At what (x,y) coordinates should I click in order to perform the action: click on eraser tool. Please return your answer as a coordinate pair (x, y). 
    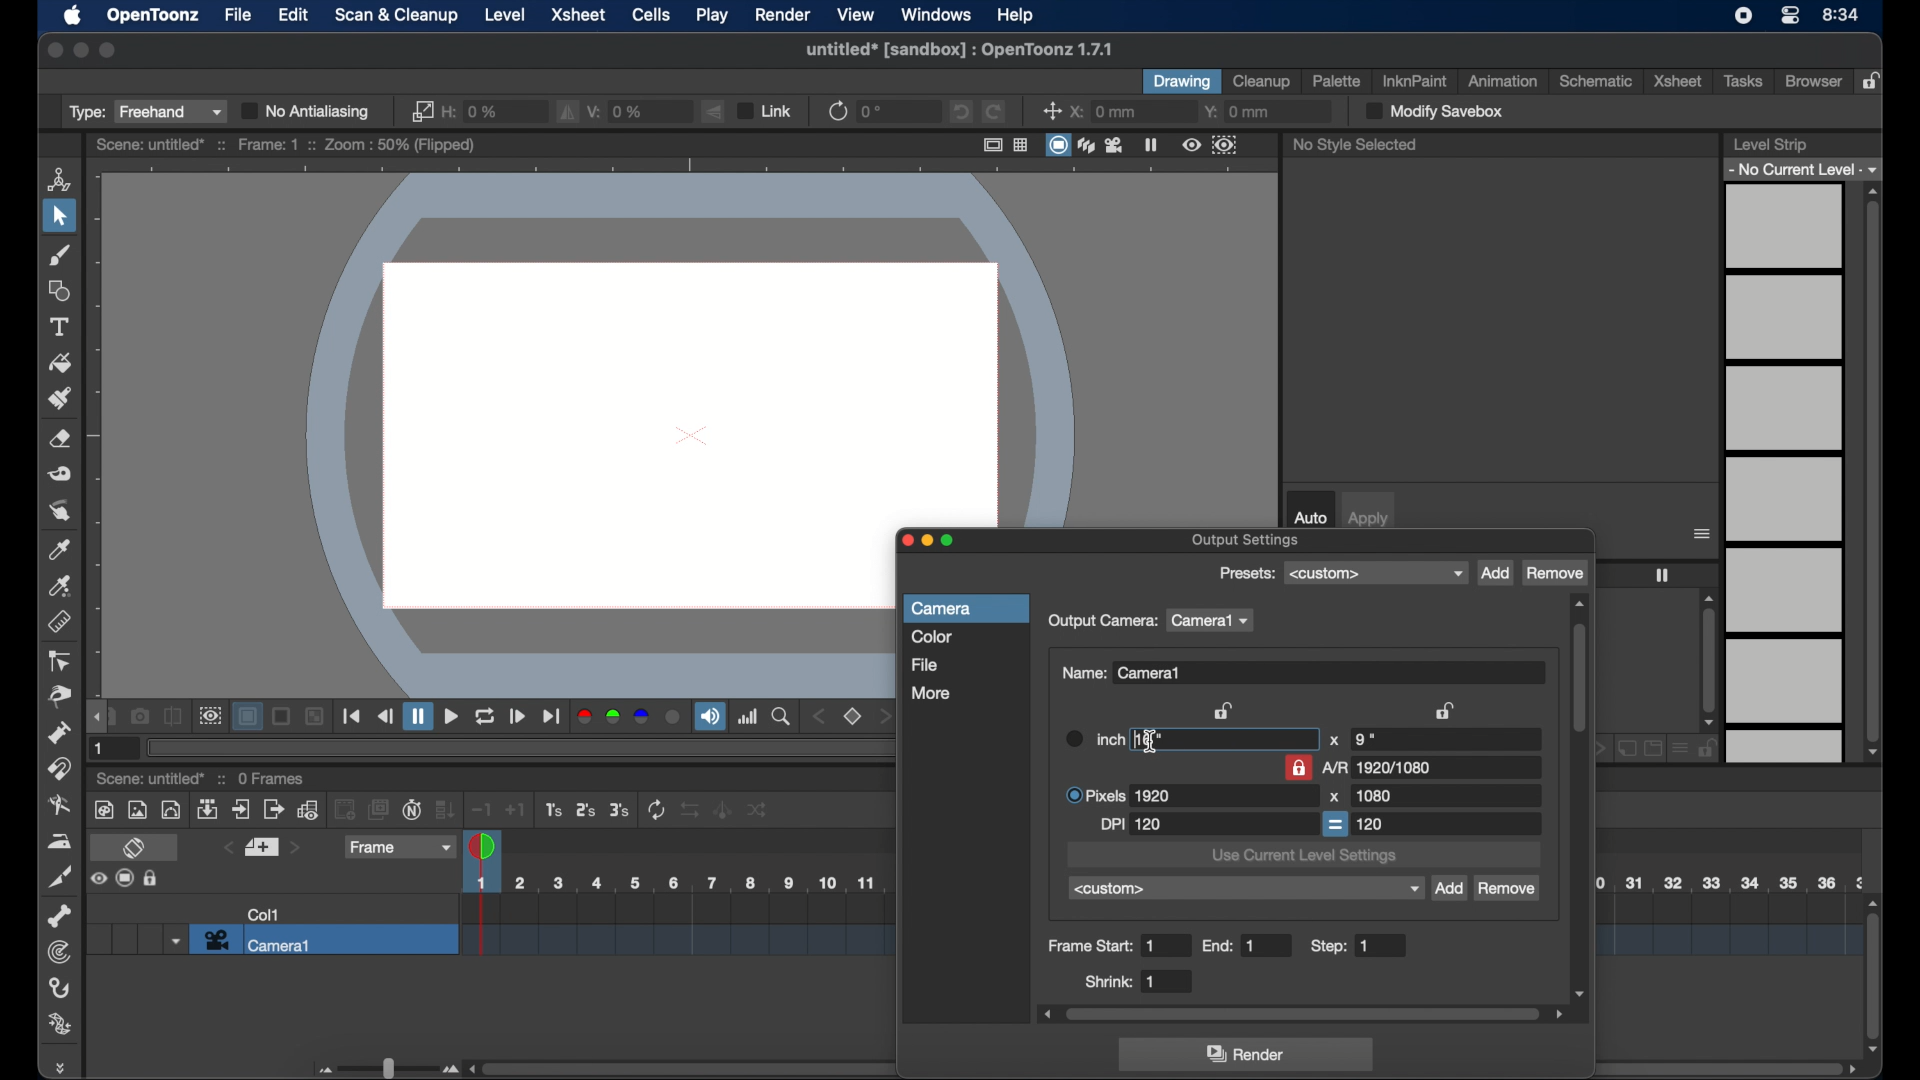
    Looking at the image, I should click on (62, 439).